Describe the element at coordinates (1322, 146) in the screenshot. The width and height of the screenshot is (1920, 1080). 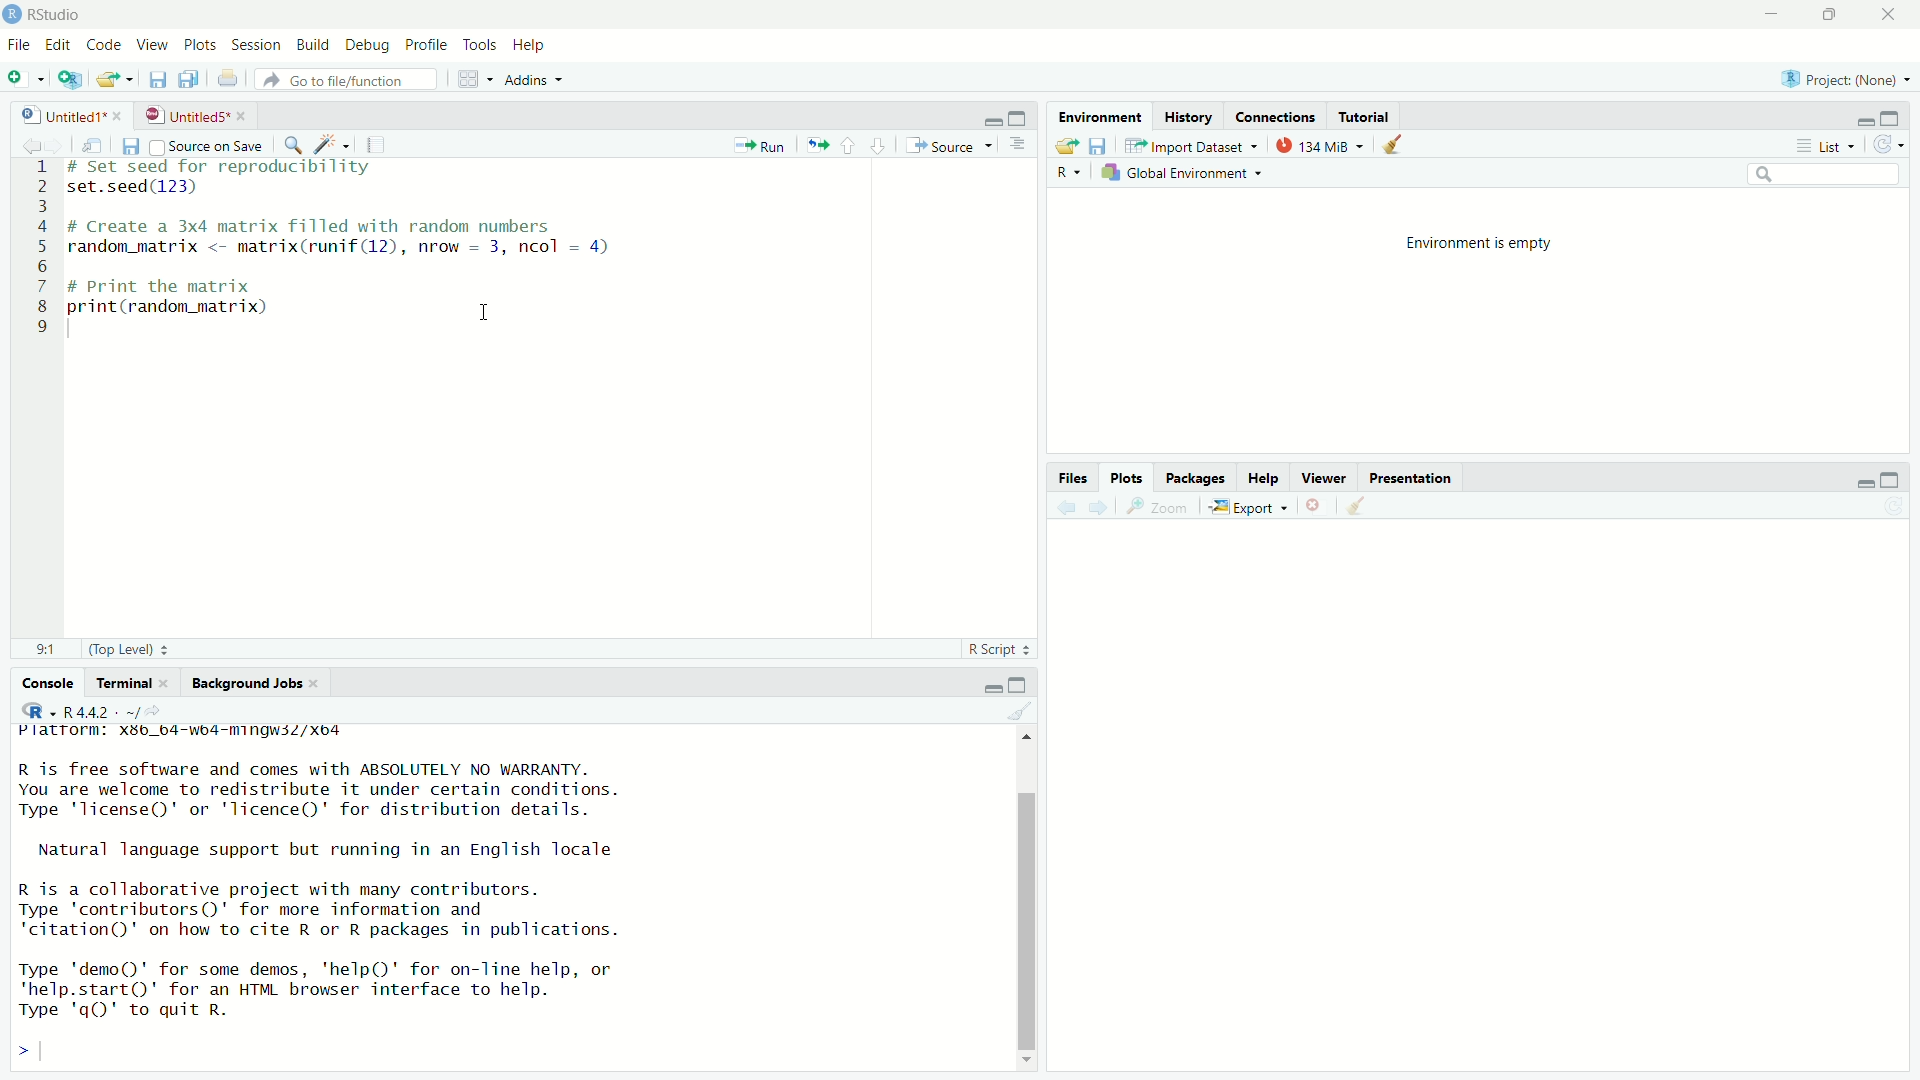
I see `134 MiB +` at that location.